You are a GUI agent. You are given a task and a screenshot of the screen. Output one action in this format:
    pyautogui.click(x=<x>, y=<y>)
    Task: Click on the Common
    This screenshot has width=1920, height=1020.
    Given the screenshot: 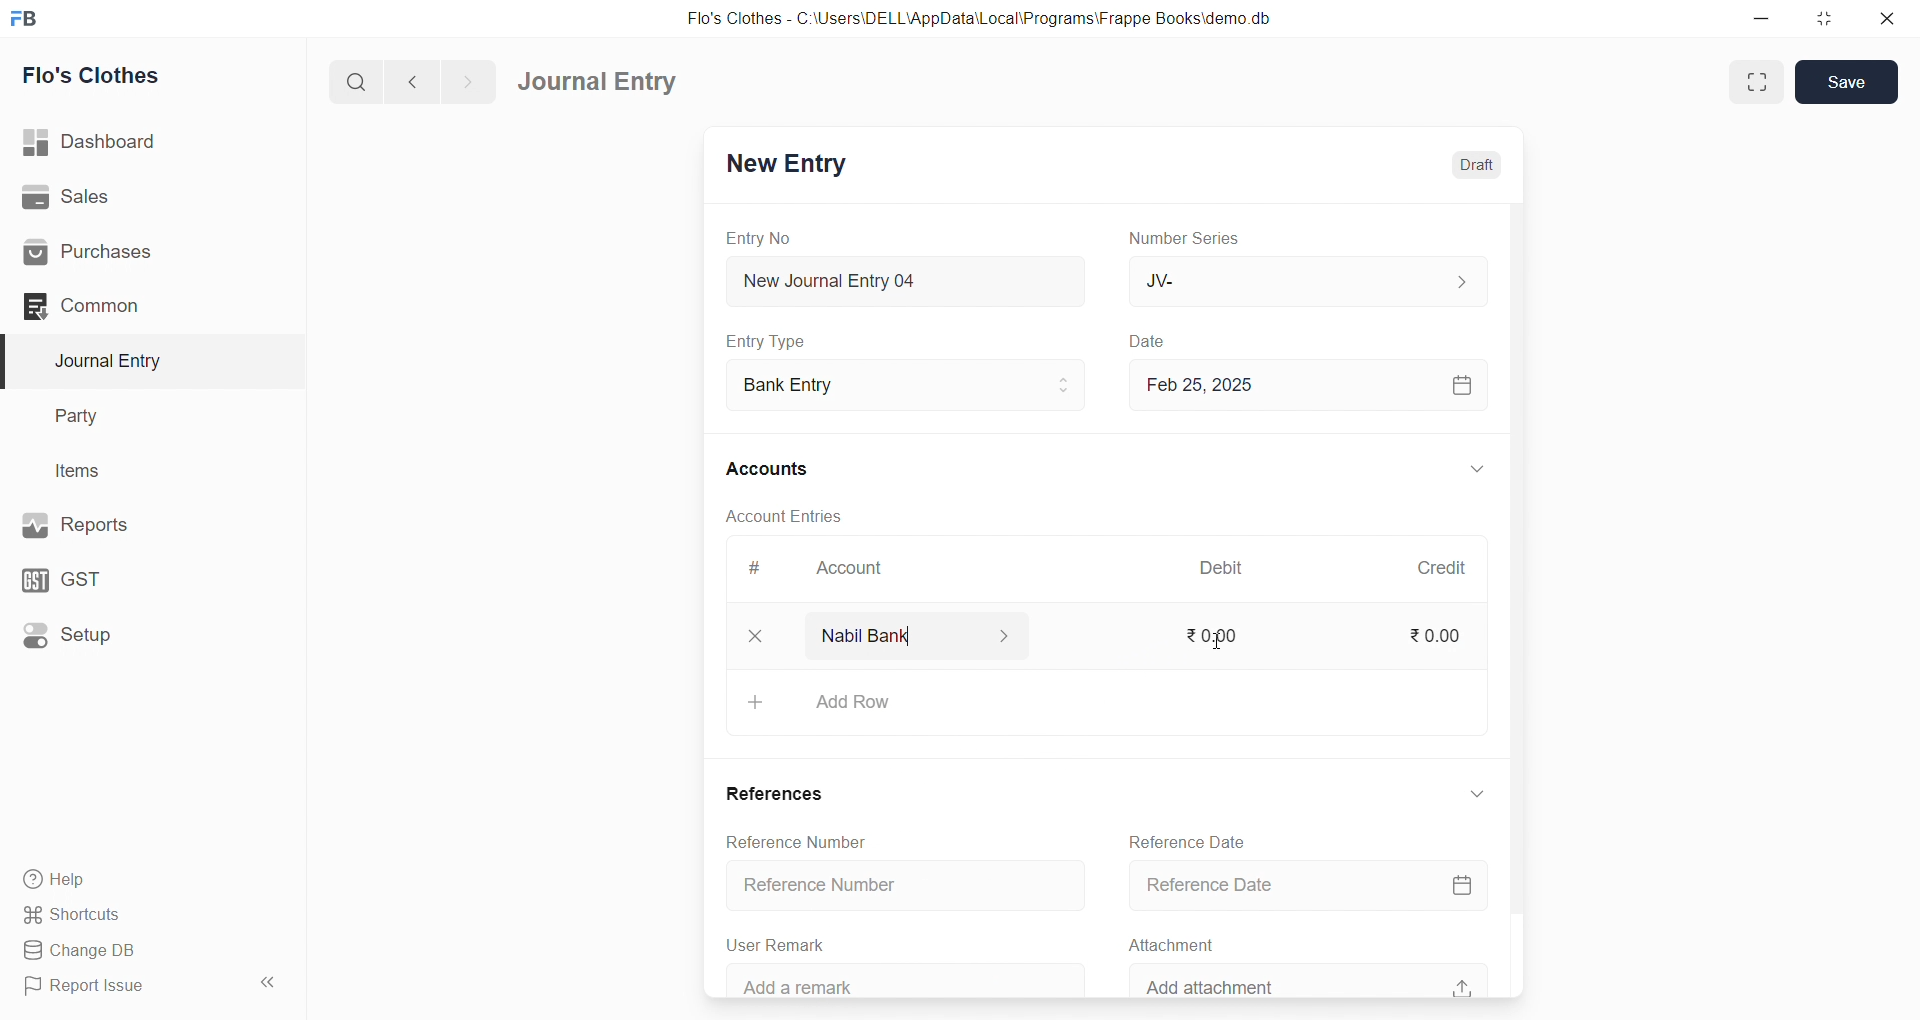 What is the action you would take?
    pyautogui.click(x=134, y=305)
    